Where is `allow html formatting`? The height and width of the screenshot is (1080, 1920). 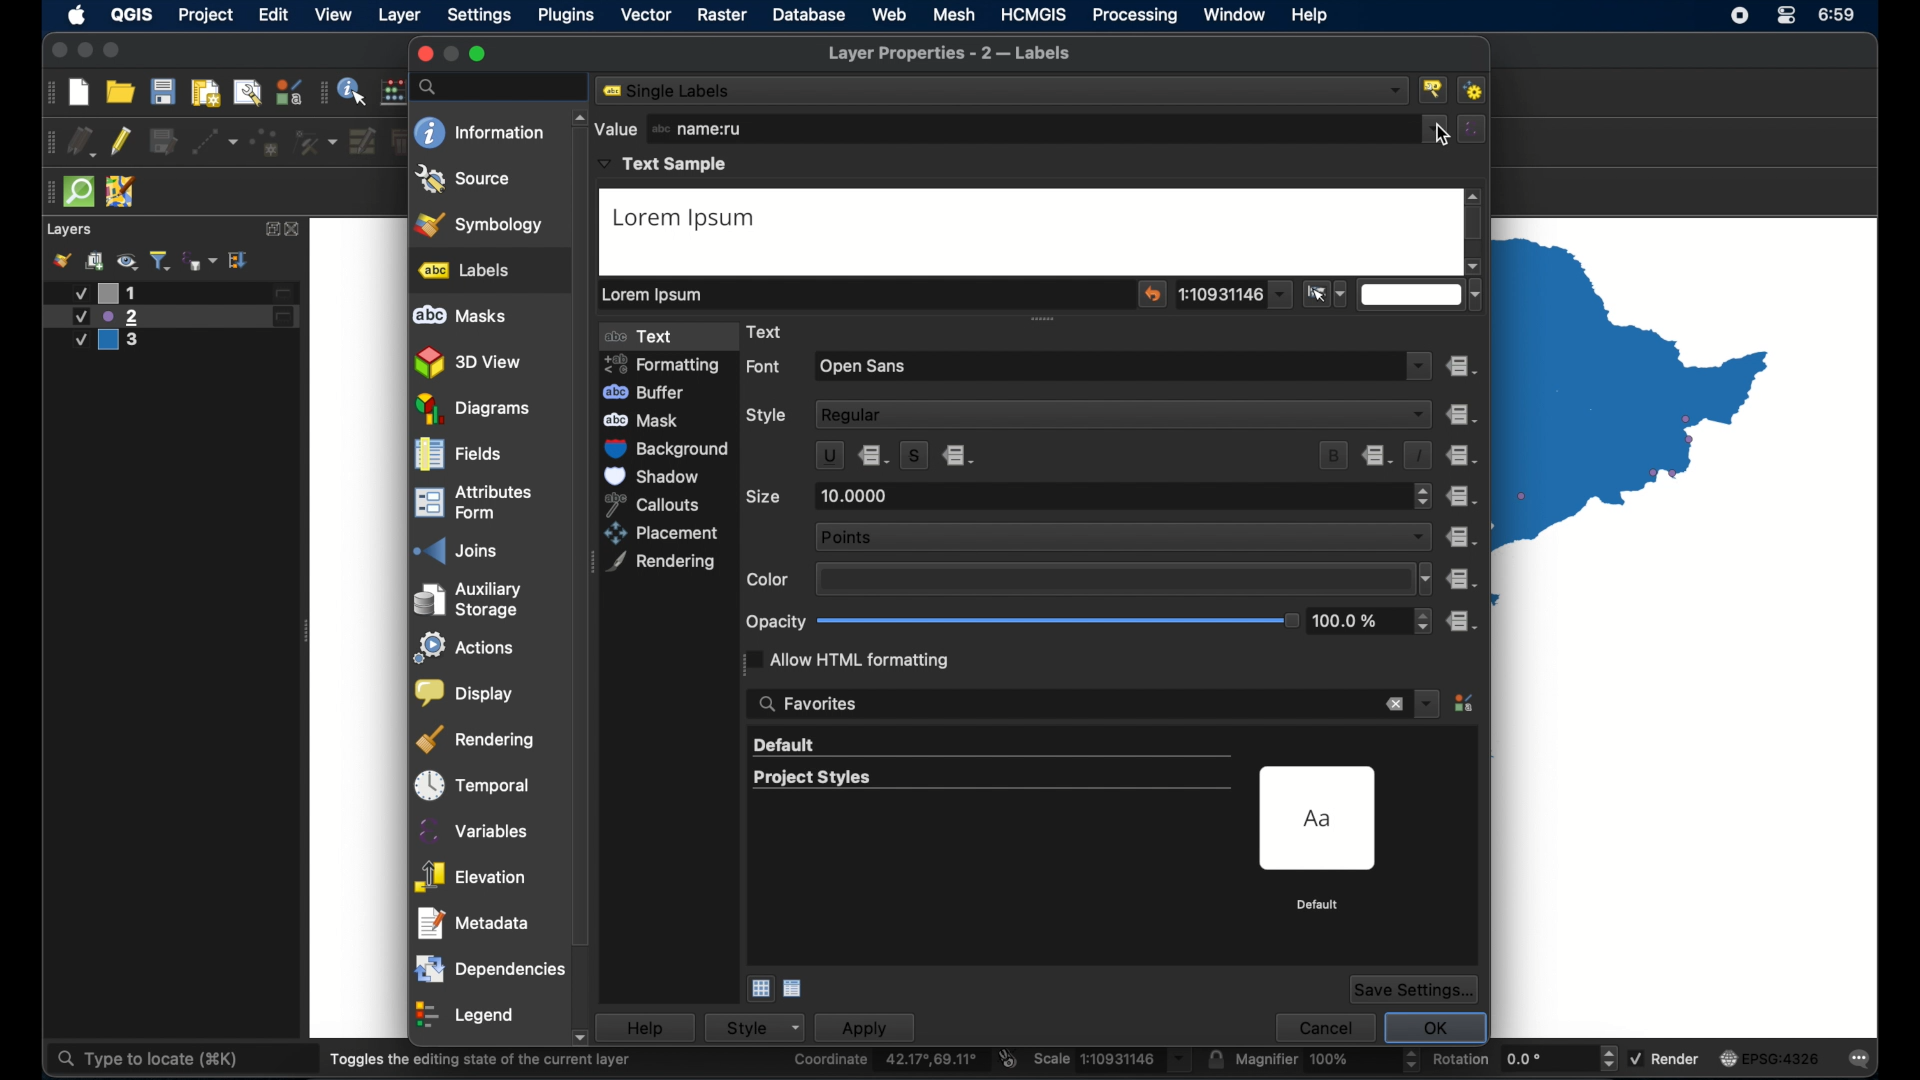
allow html formatting is located at coordinates (851, 659).